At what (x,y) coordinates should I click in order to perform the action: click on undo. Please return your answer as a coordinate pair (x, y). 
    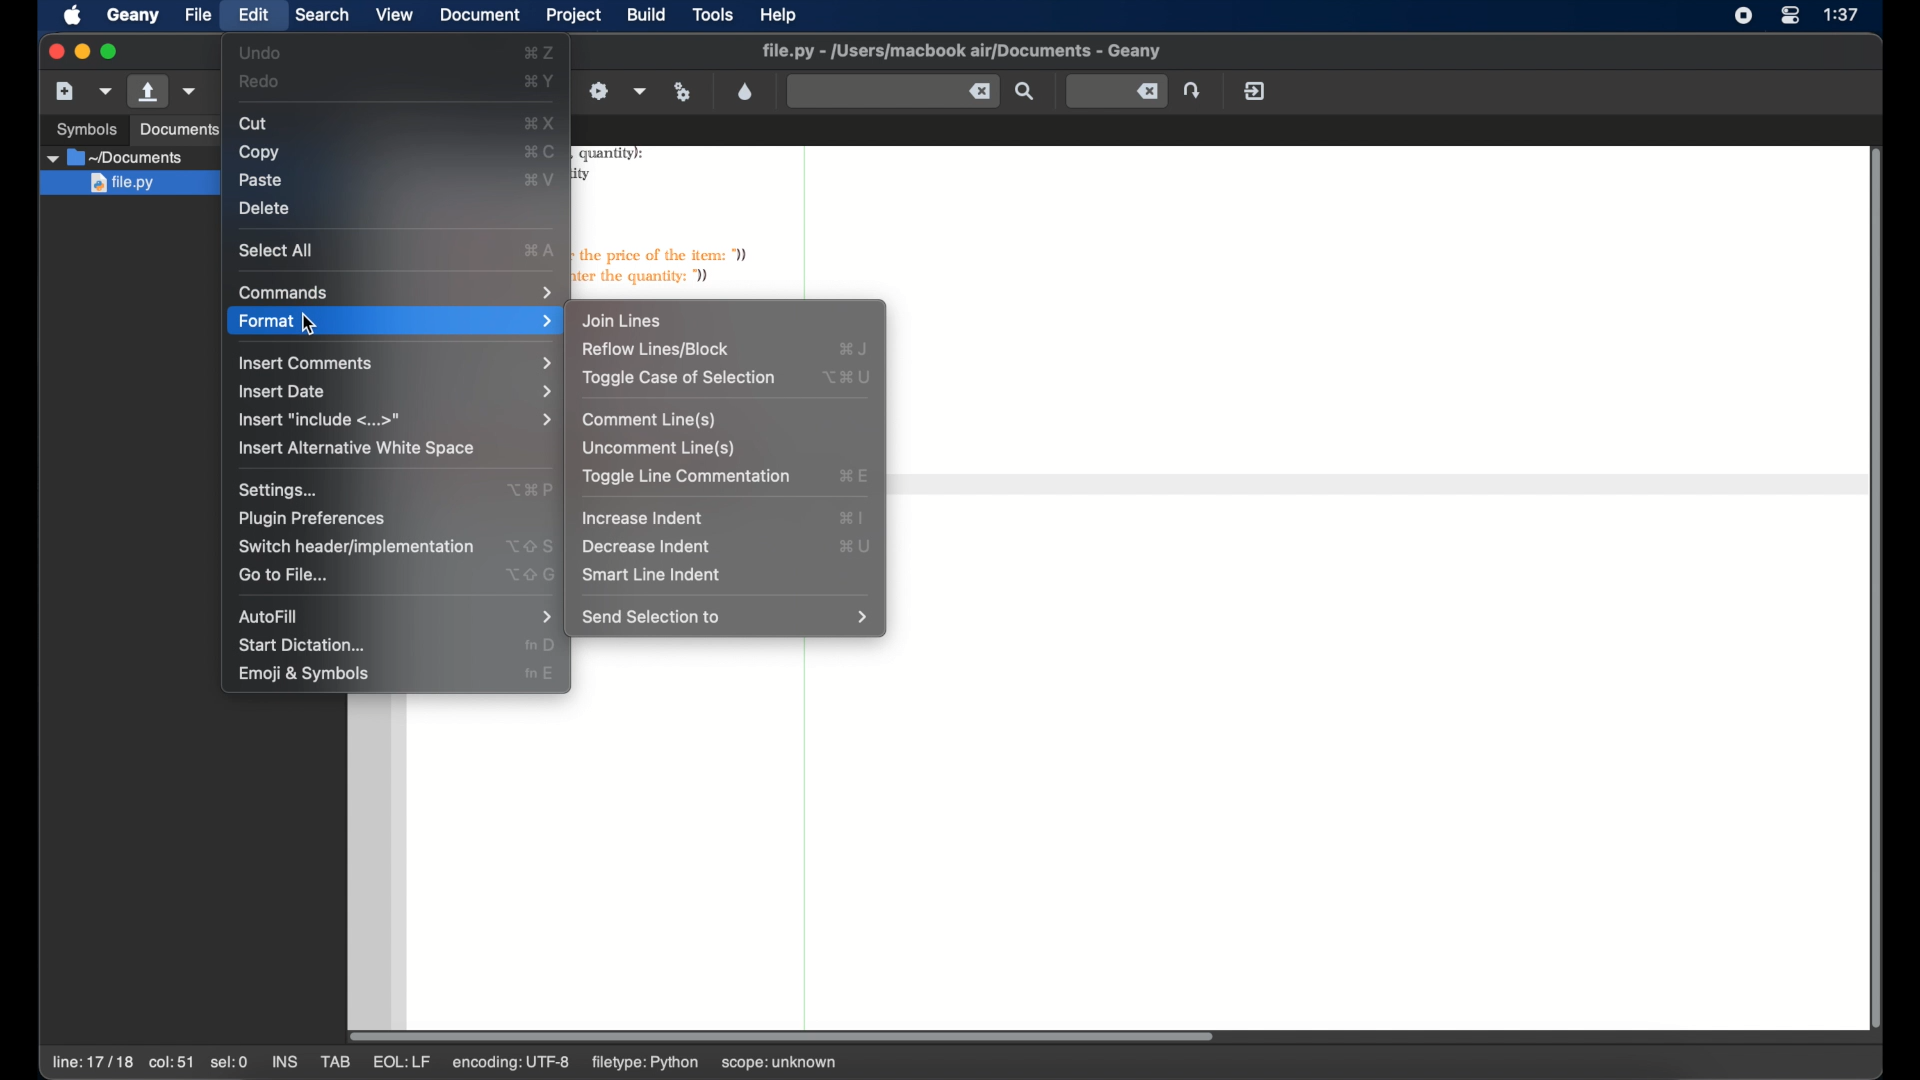
    Looking at the image, I should click on (260, 53).